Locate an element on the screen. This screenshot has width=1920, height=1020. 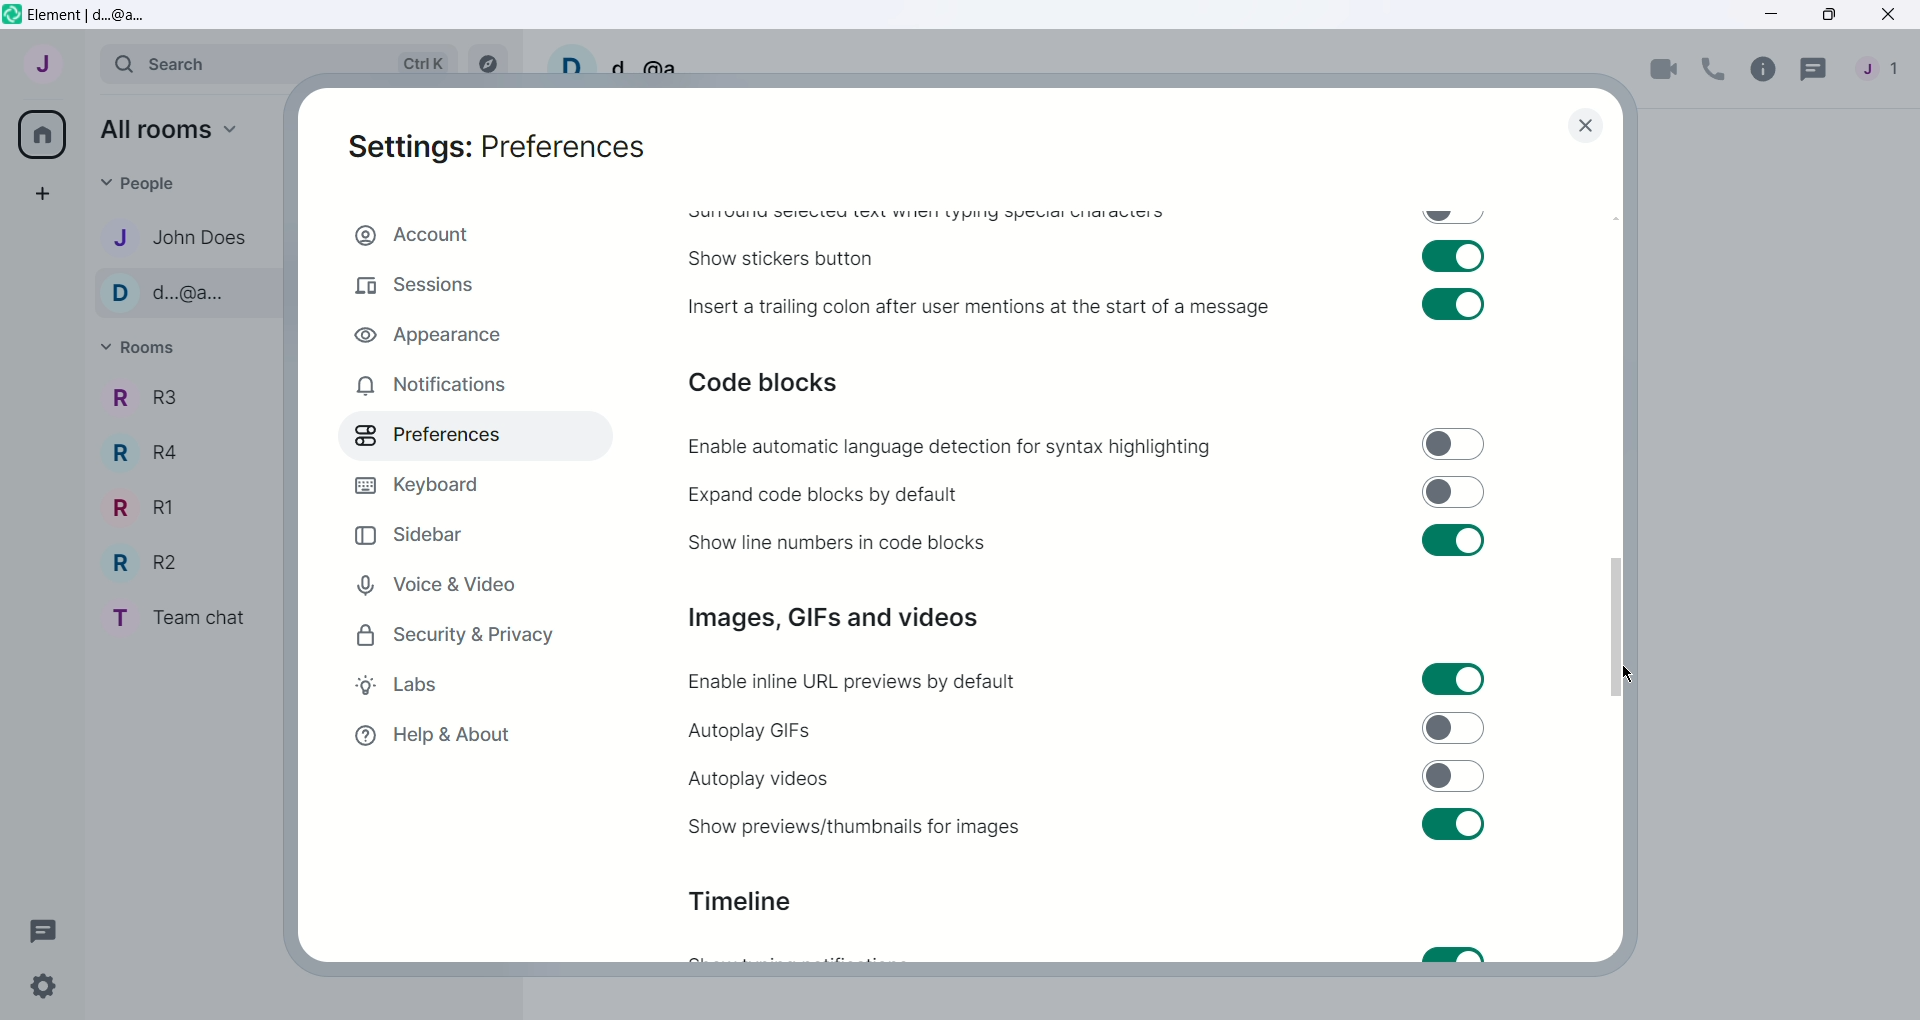
Element | d...@a... is located at coordinates (91, 16).